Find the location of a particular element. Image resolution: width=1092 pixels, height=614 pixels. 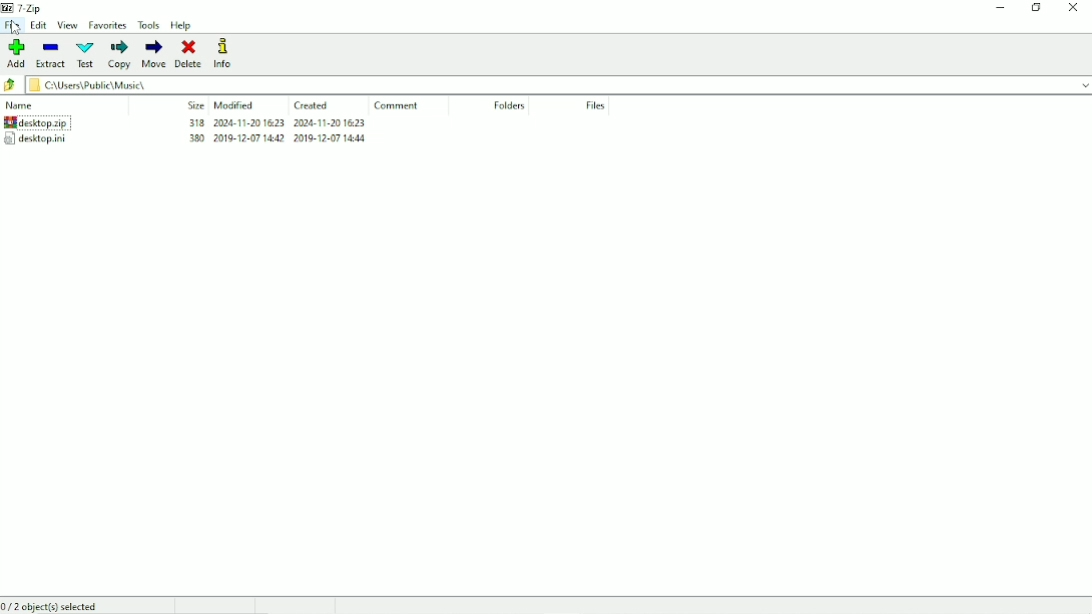

Copy is located at coordinates (118, 56).